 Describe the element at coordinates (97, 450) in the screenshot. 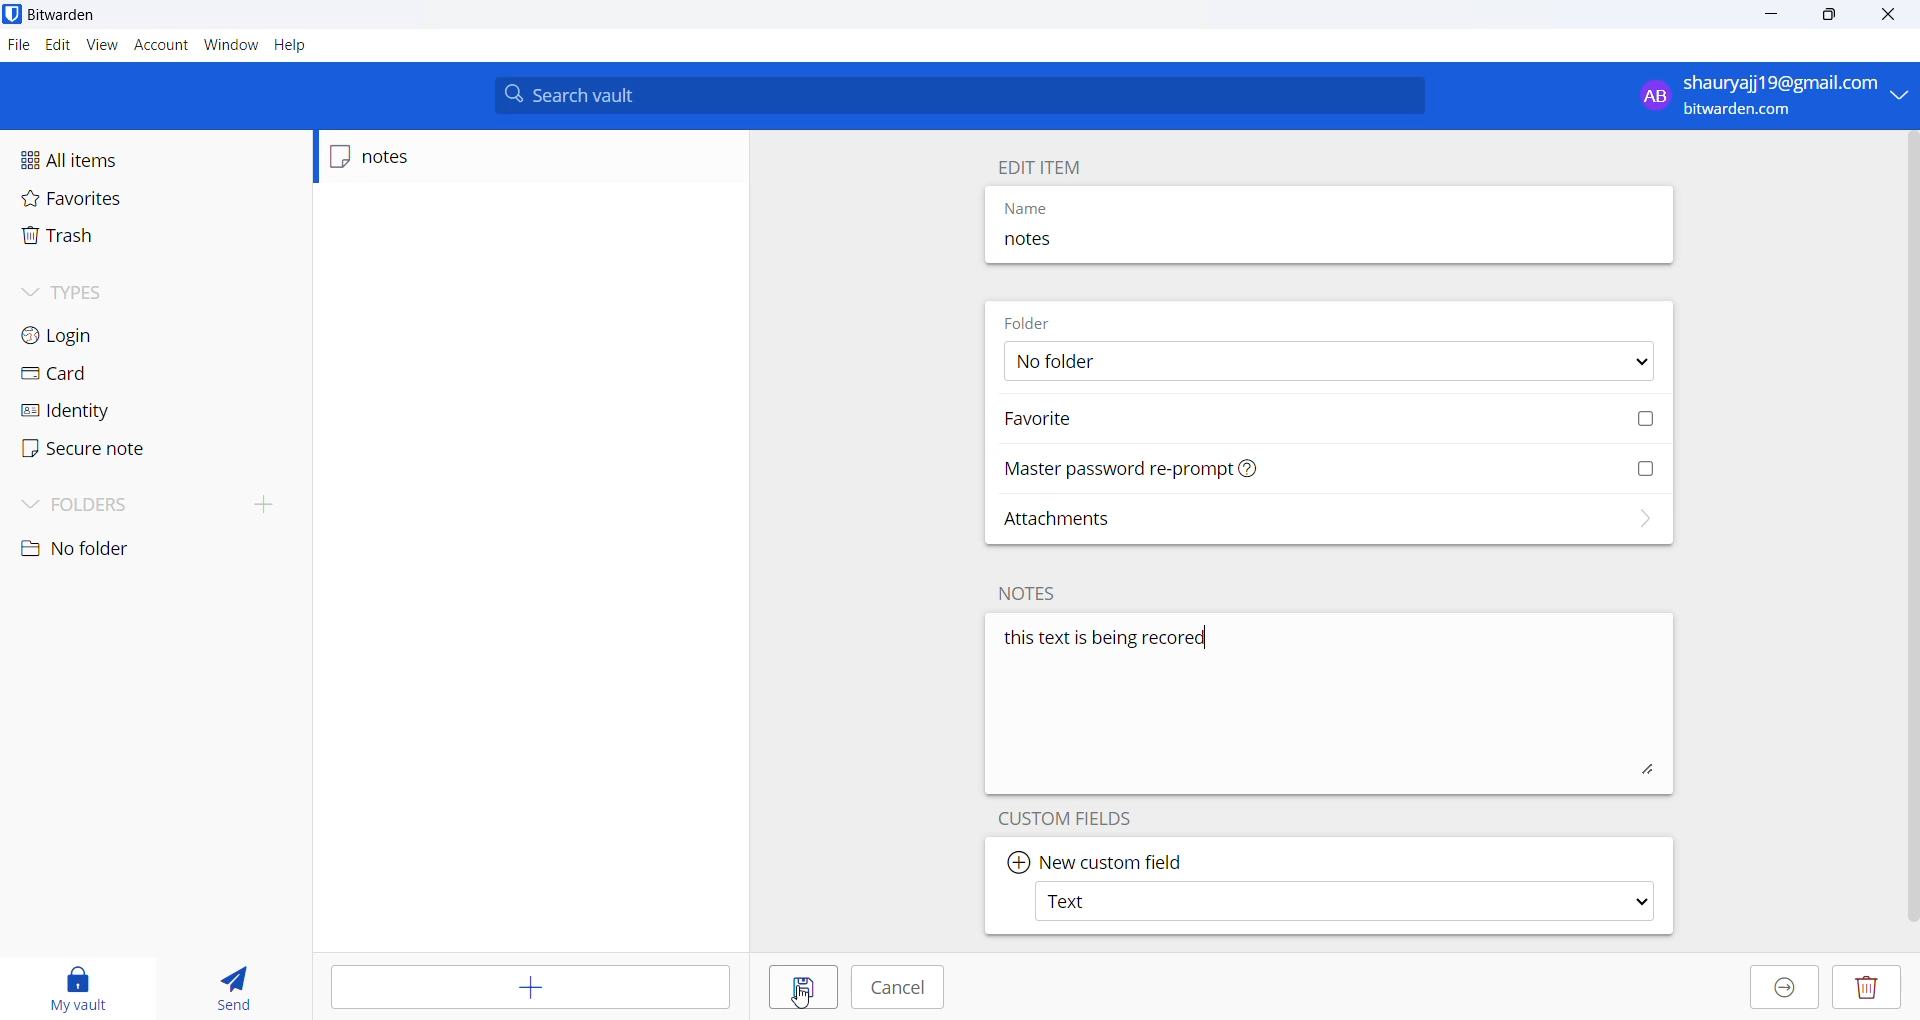

I see `secure note` at that location.